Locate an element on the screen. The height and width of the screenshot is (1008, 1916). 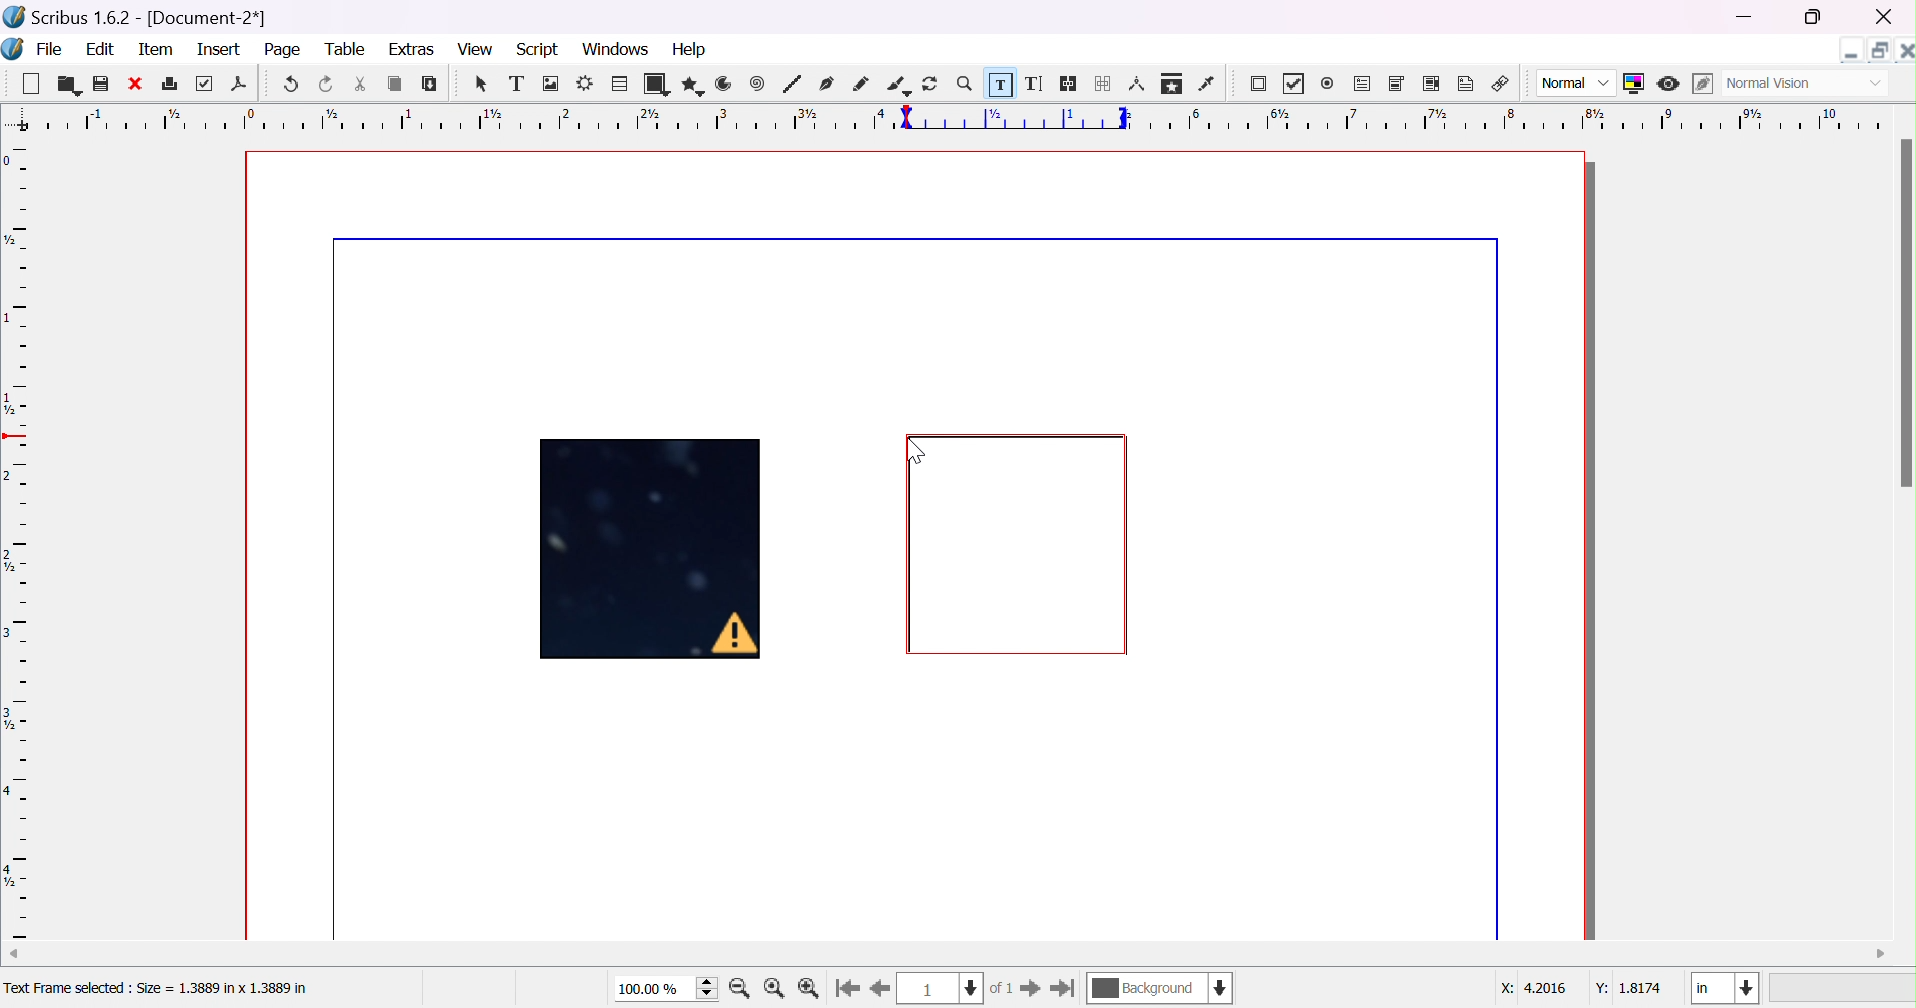
help is located at coordinates (692, 48).